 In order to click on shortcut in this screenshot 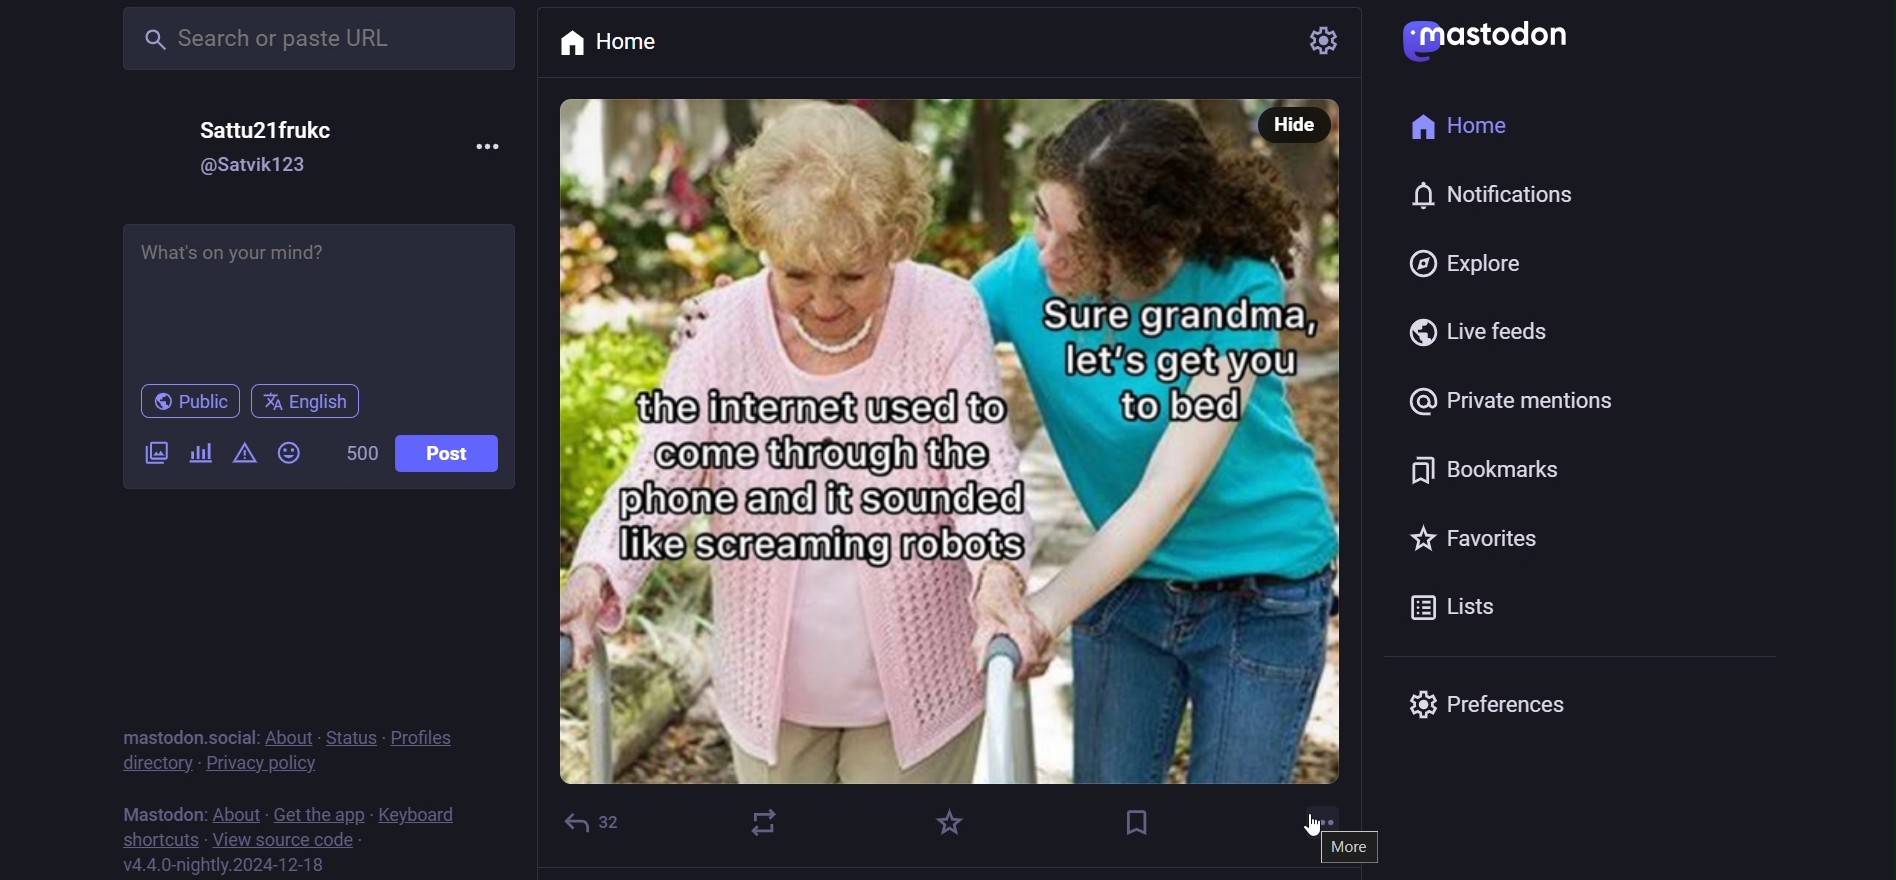, I will do `click(155, 839)`.